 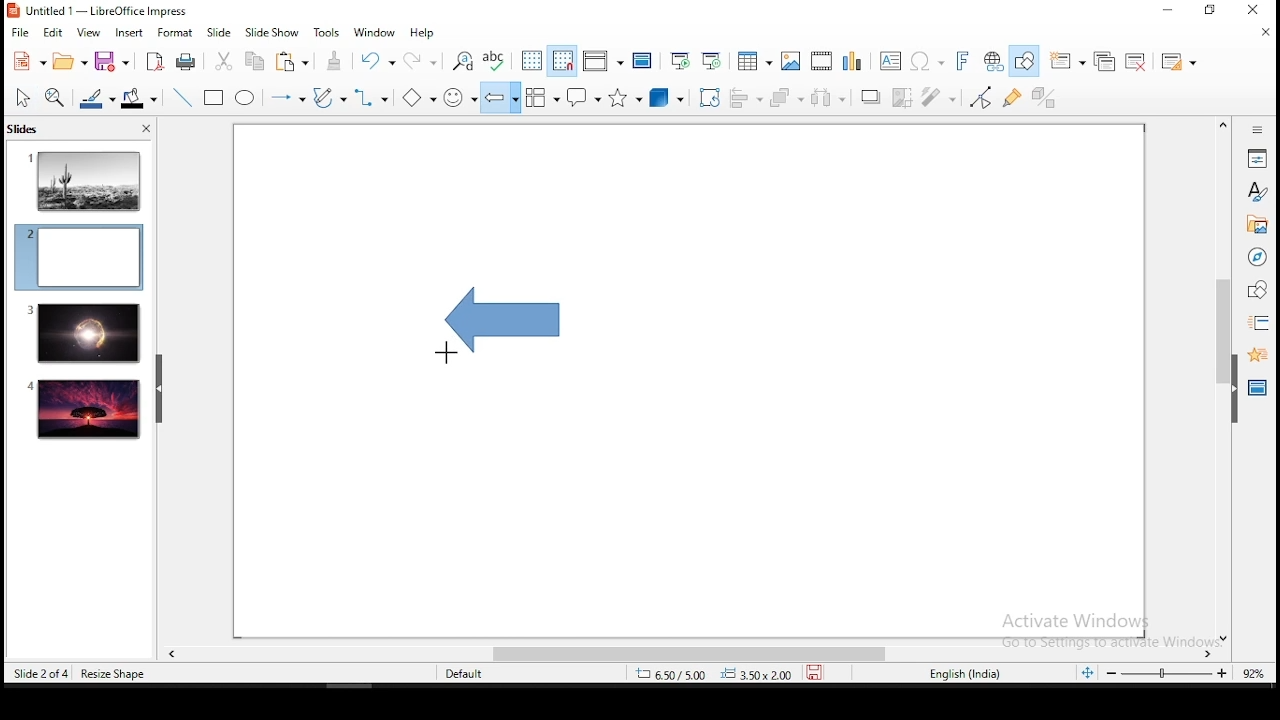 What do you see at coordinates (53, 33) in the screenshot?
I see `edit` at bounding box center [53, 33].